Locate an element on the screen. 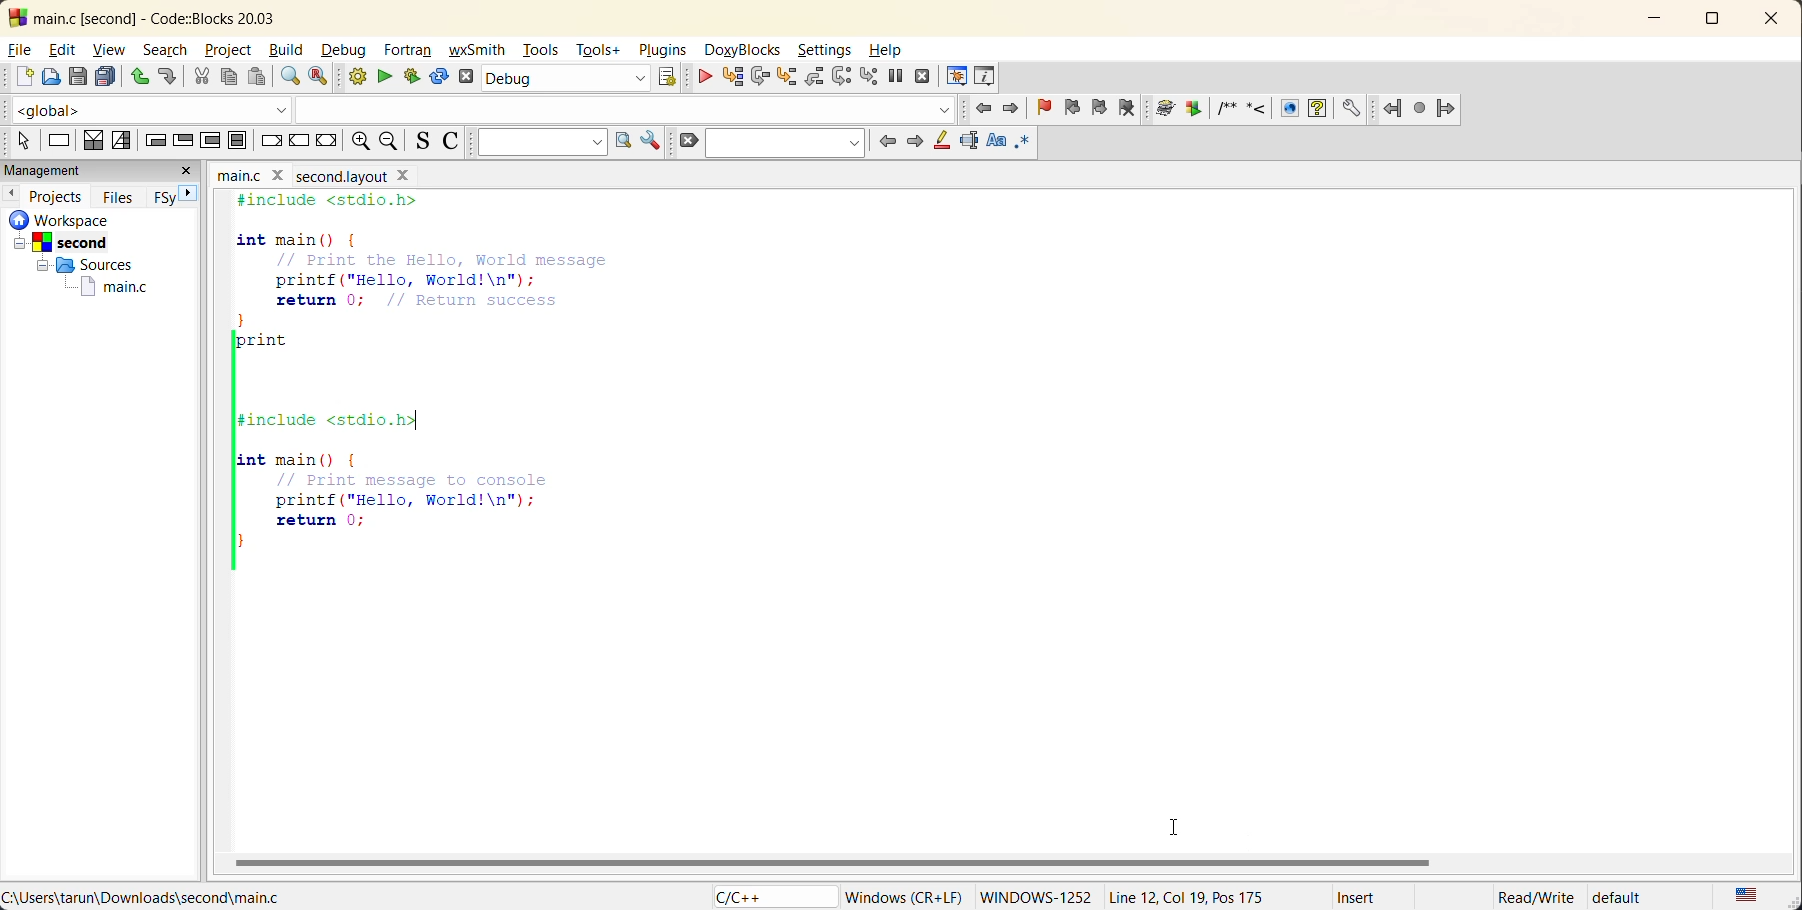 Image resolution: width=1802 pixels, height=910 pixels. show options window is located at coordinates (651, 142).